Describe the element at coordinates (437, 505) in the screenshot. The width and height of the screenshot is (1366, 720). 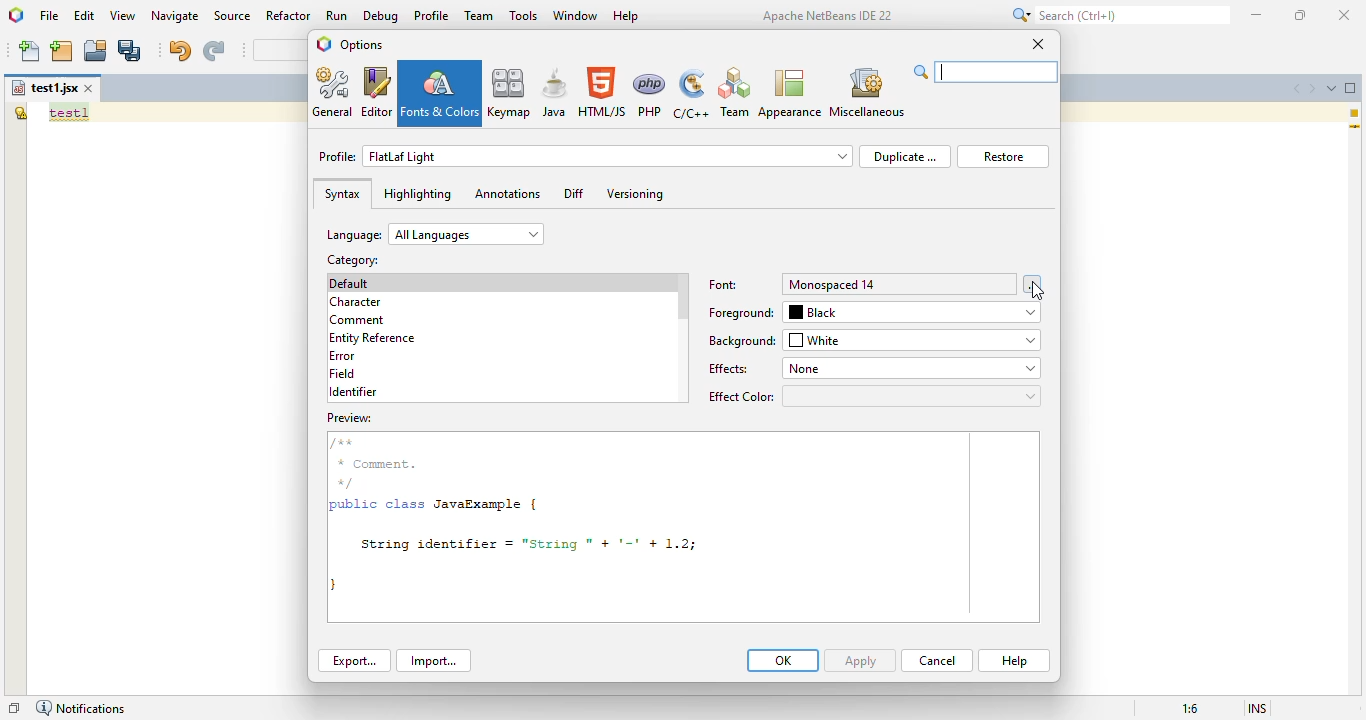
I see `public class JavaExample {` at that location.